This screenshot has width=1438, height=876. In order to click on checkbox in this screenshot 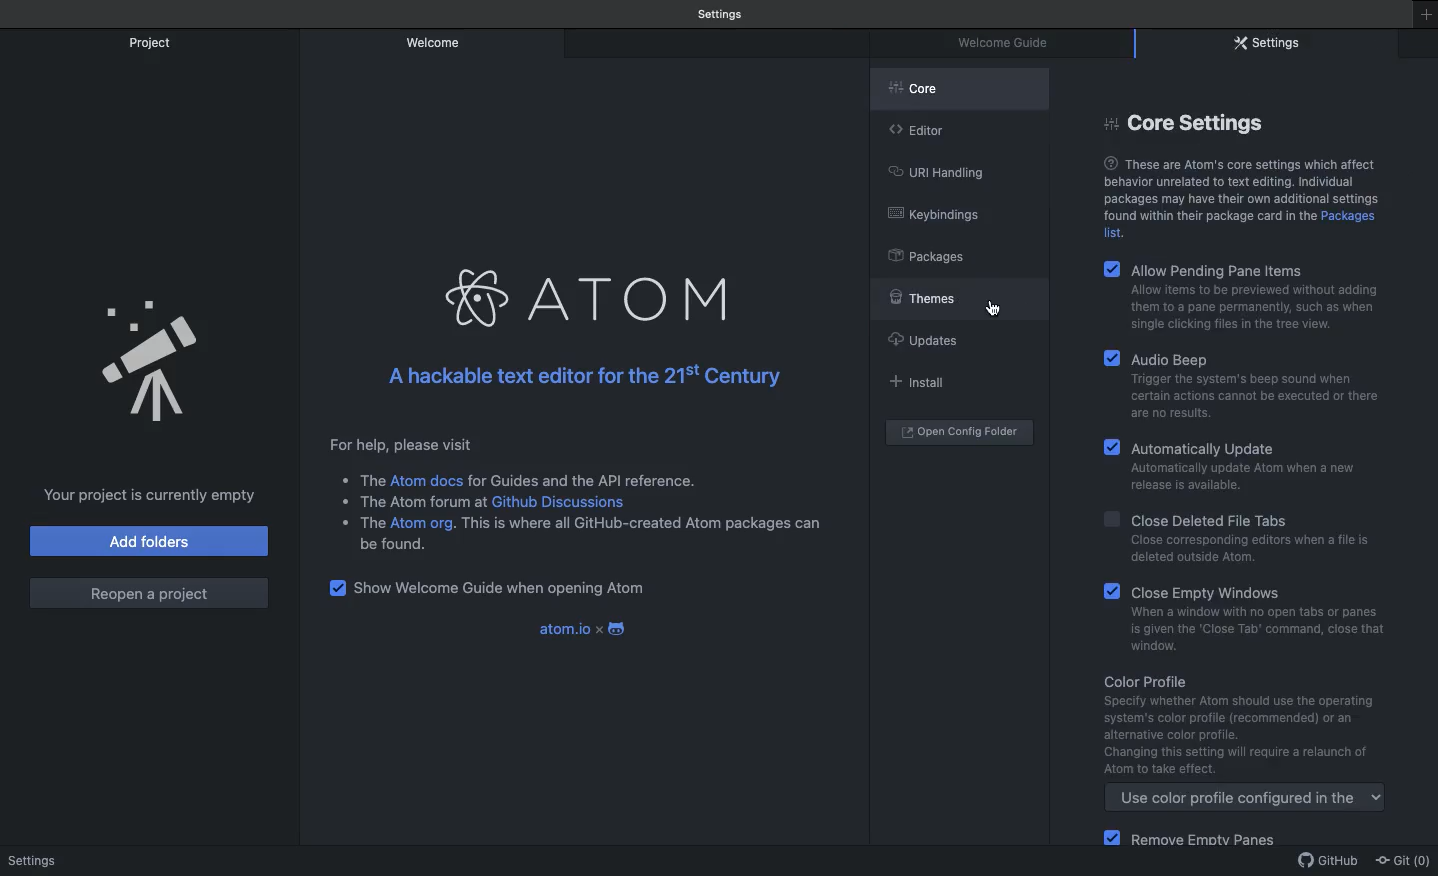, I will do `click(1112, 444)`.